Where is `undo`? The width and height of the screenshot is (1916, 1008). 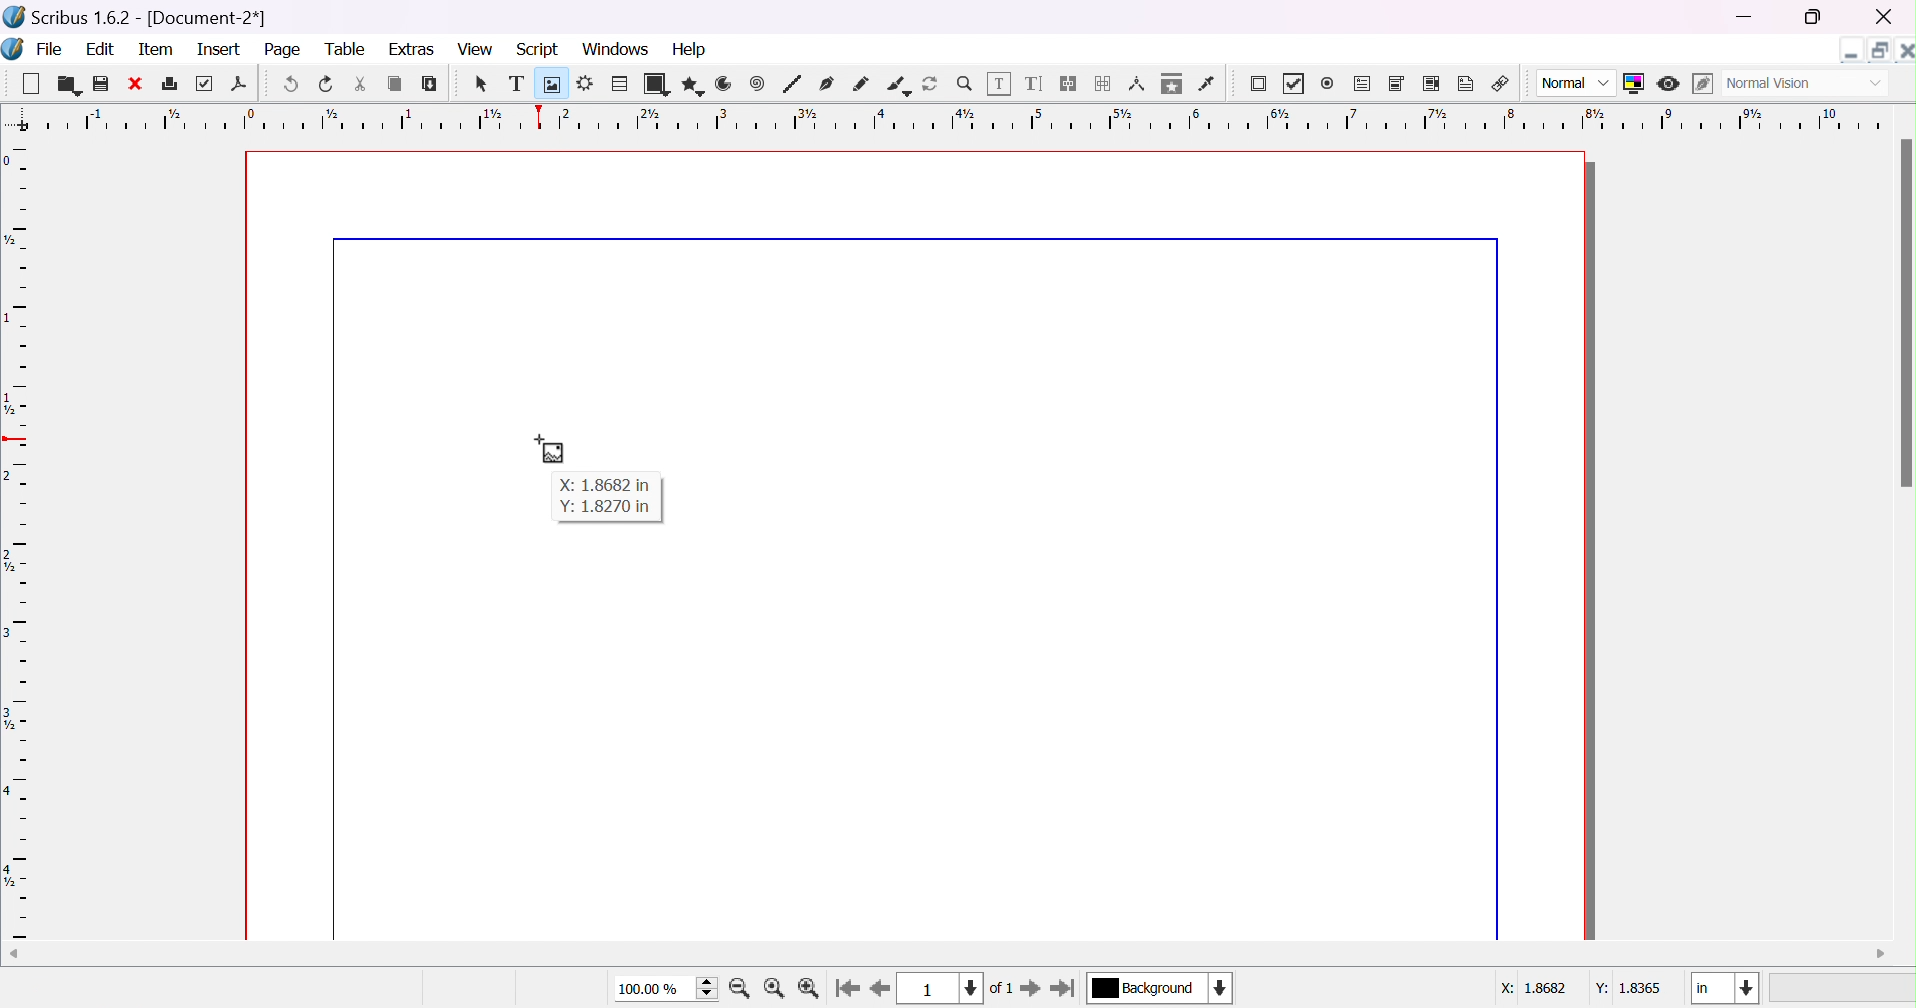
undo is located at coordinates (294, 85).